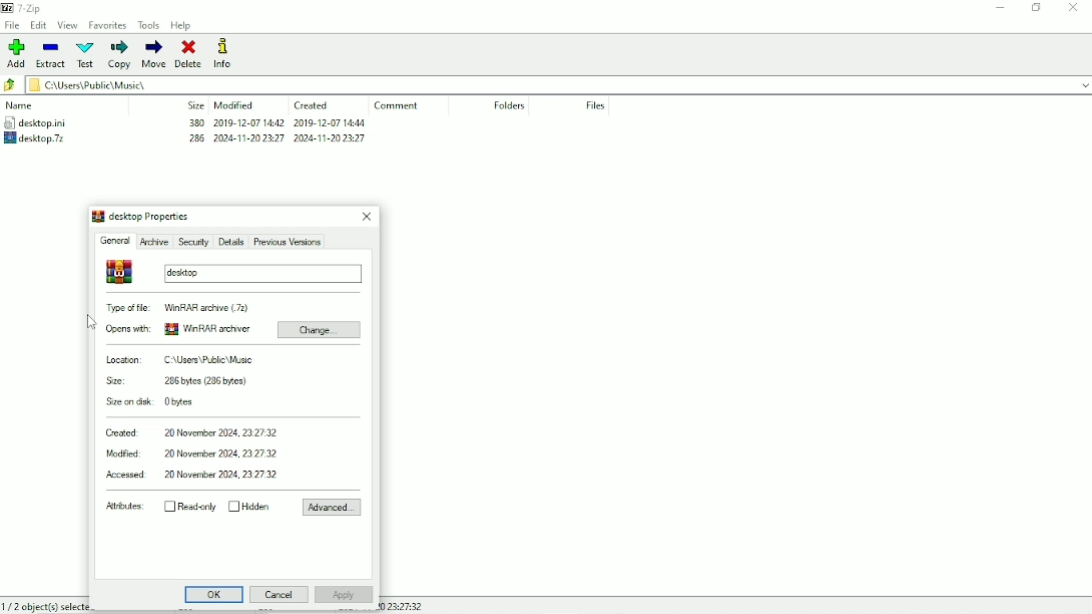 The height and width of the screenshot is (614, 1092). Describe the element at coordinates (368, 216) in the screenshot. I see `Close` at that location.